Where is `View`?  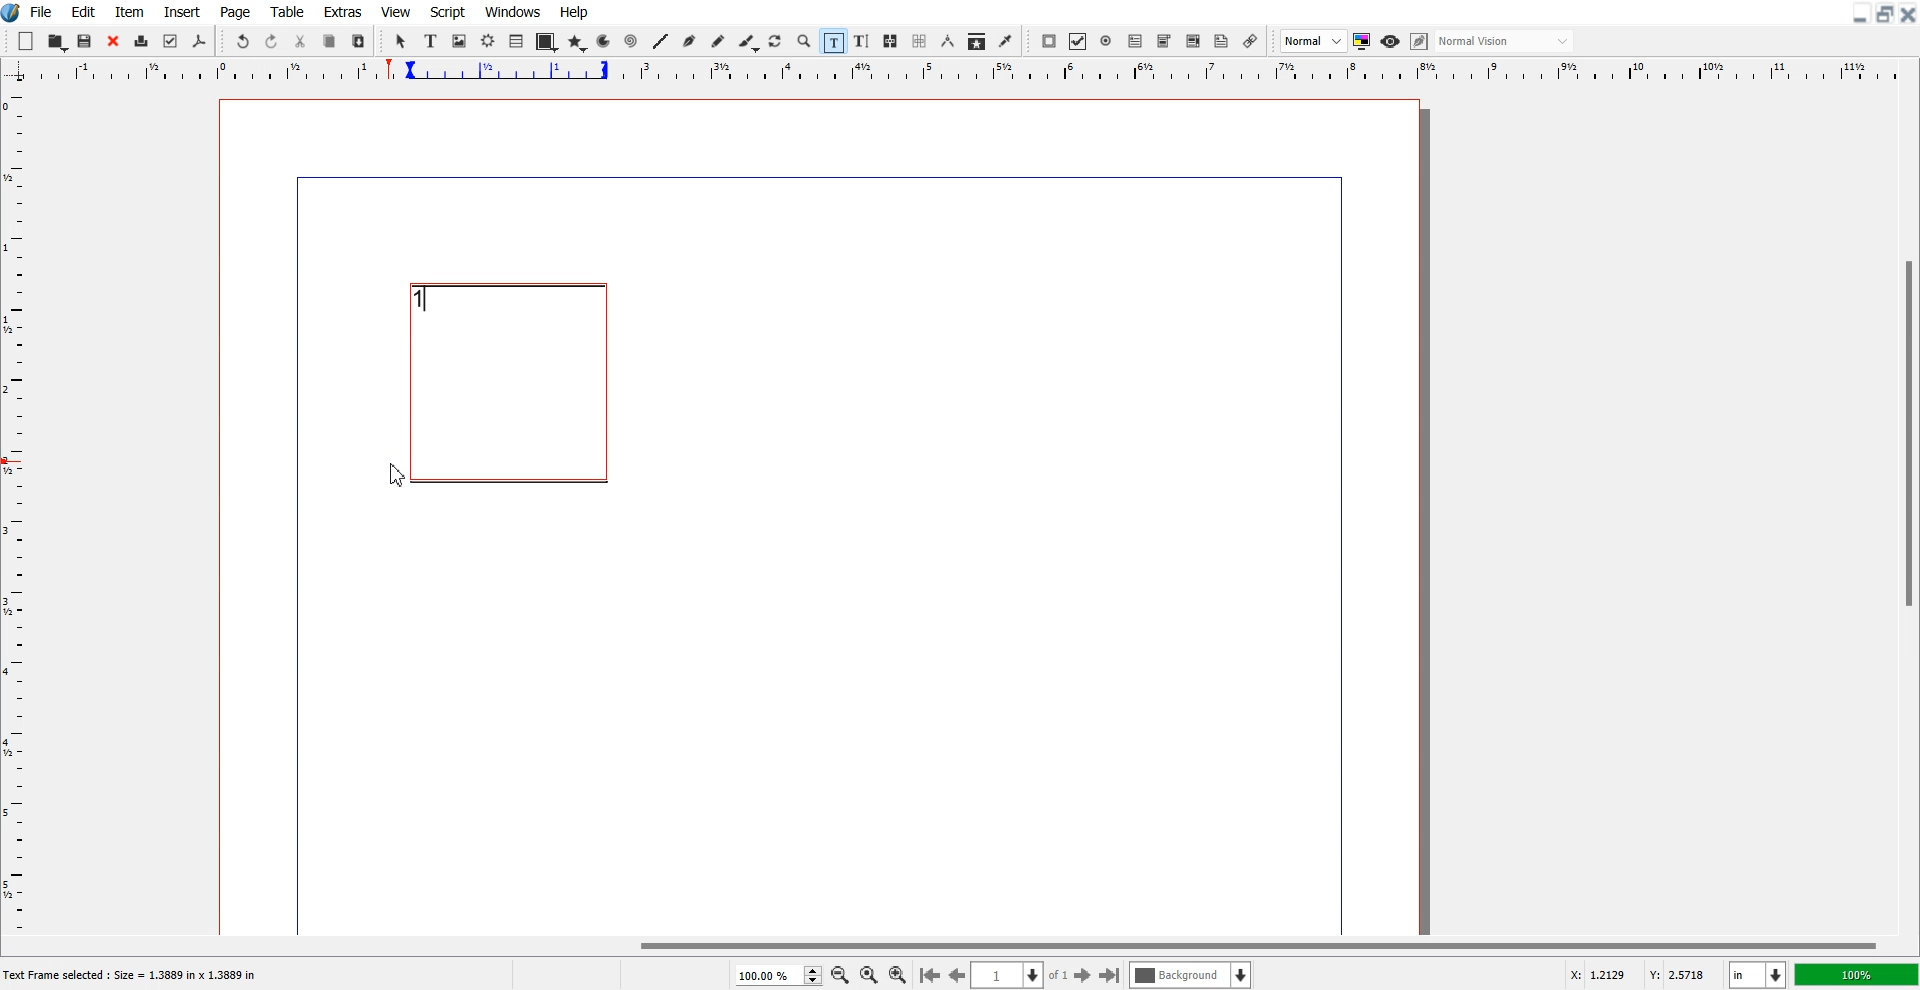
View is located at coordinates (397, 11).